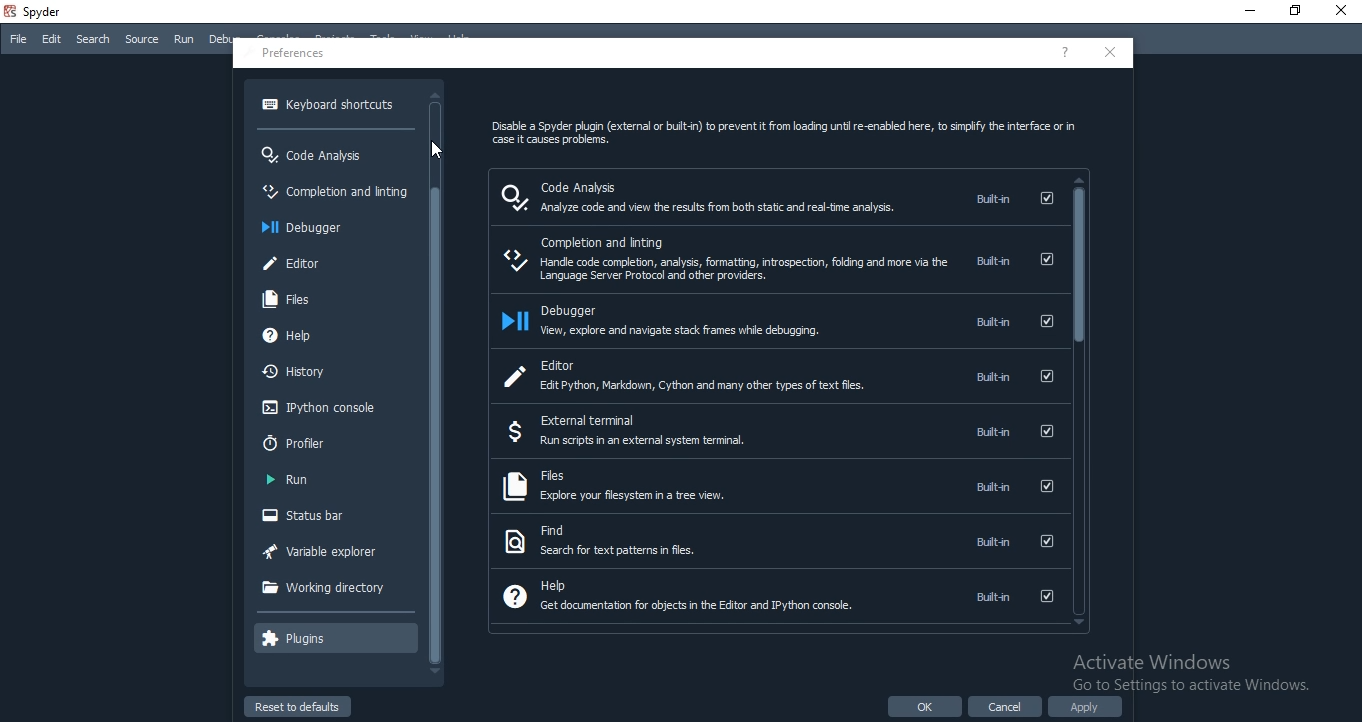 The image size is (1362, 722). Describe the element at coordinates (634, 240) in the screenshot. I see `Completion and linting` at that location.